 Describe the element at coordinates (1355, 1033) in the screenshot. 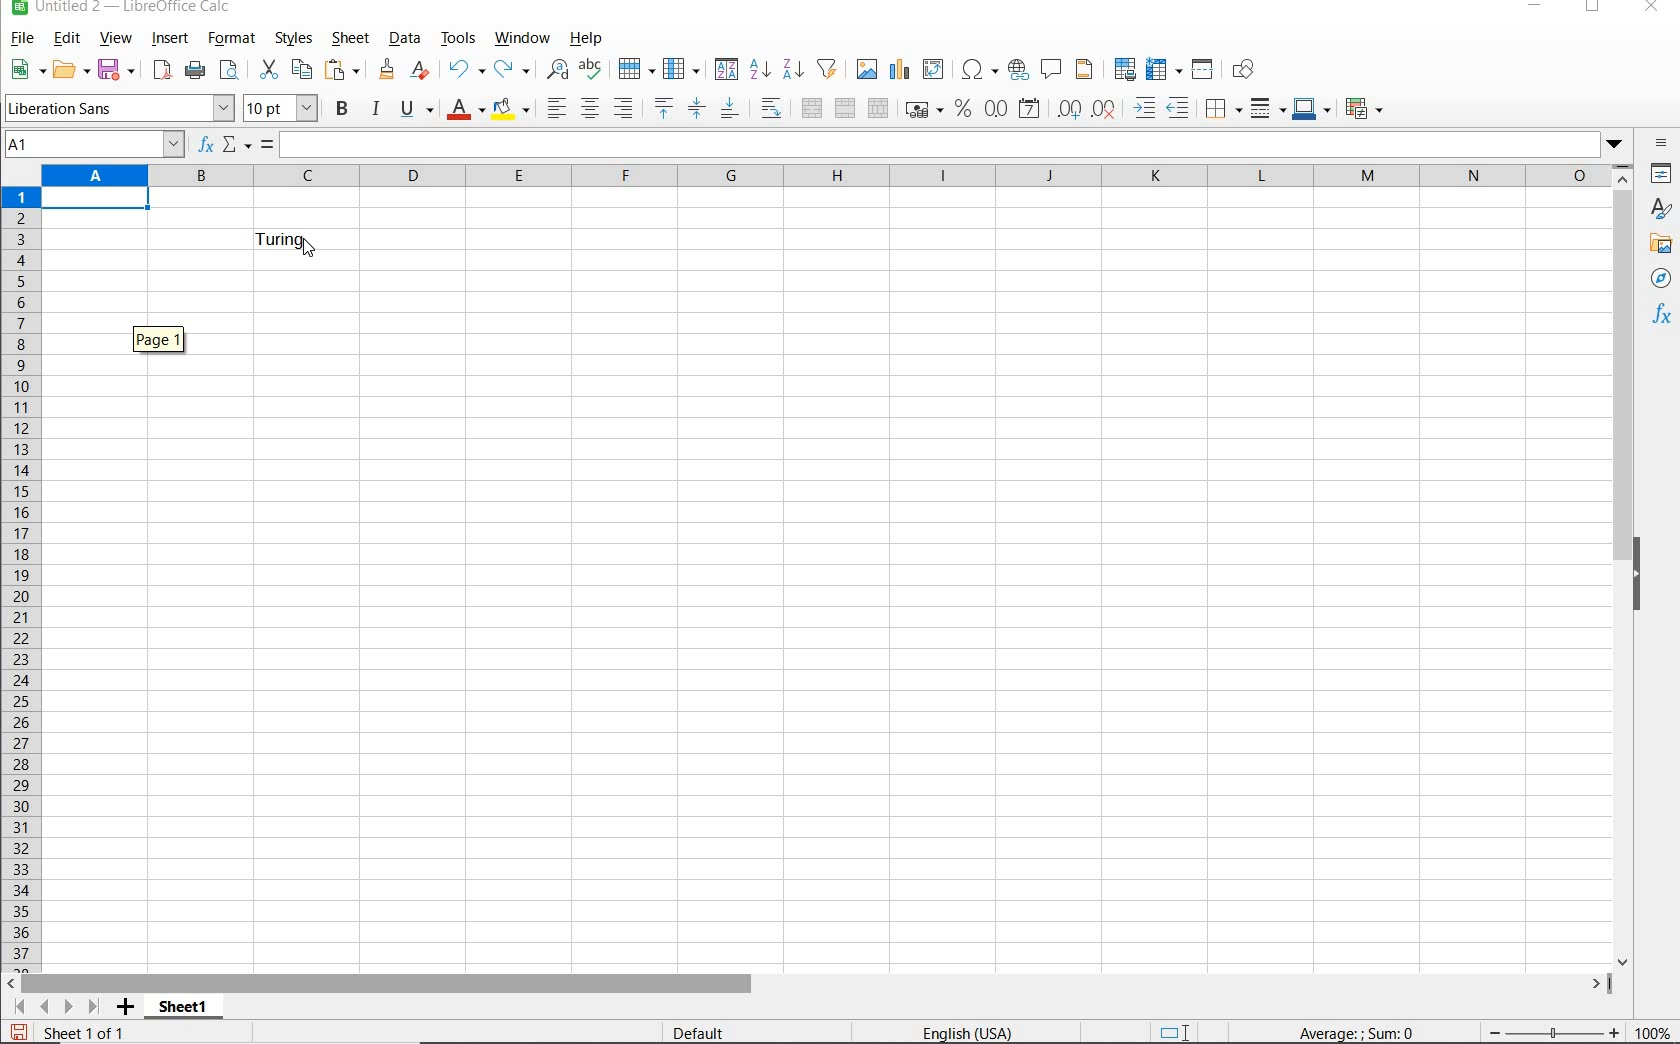

I see `FORMULA` at that location.